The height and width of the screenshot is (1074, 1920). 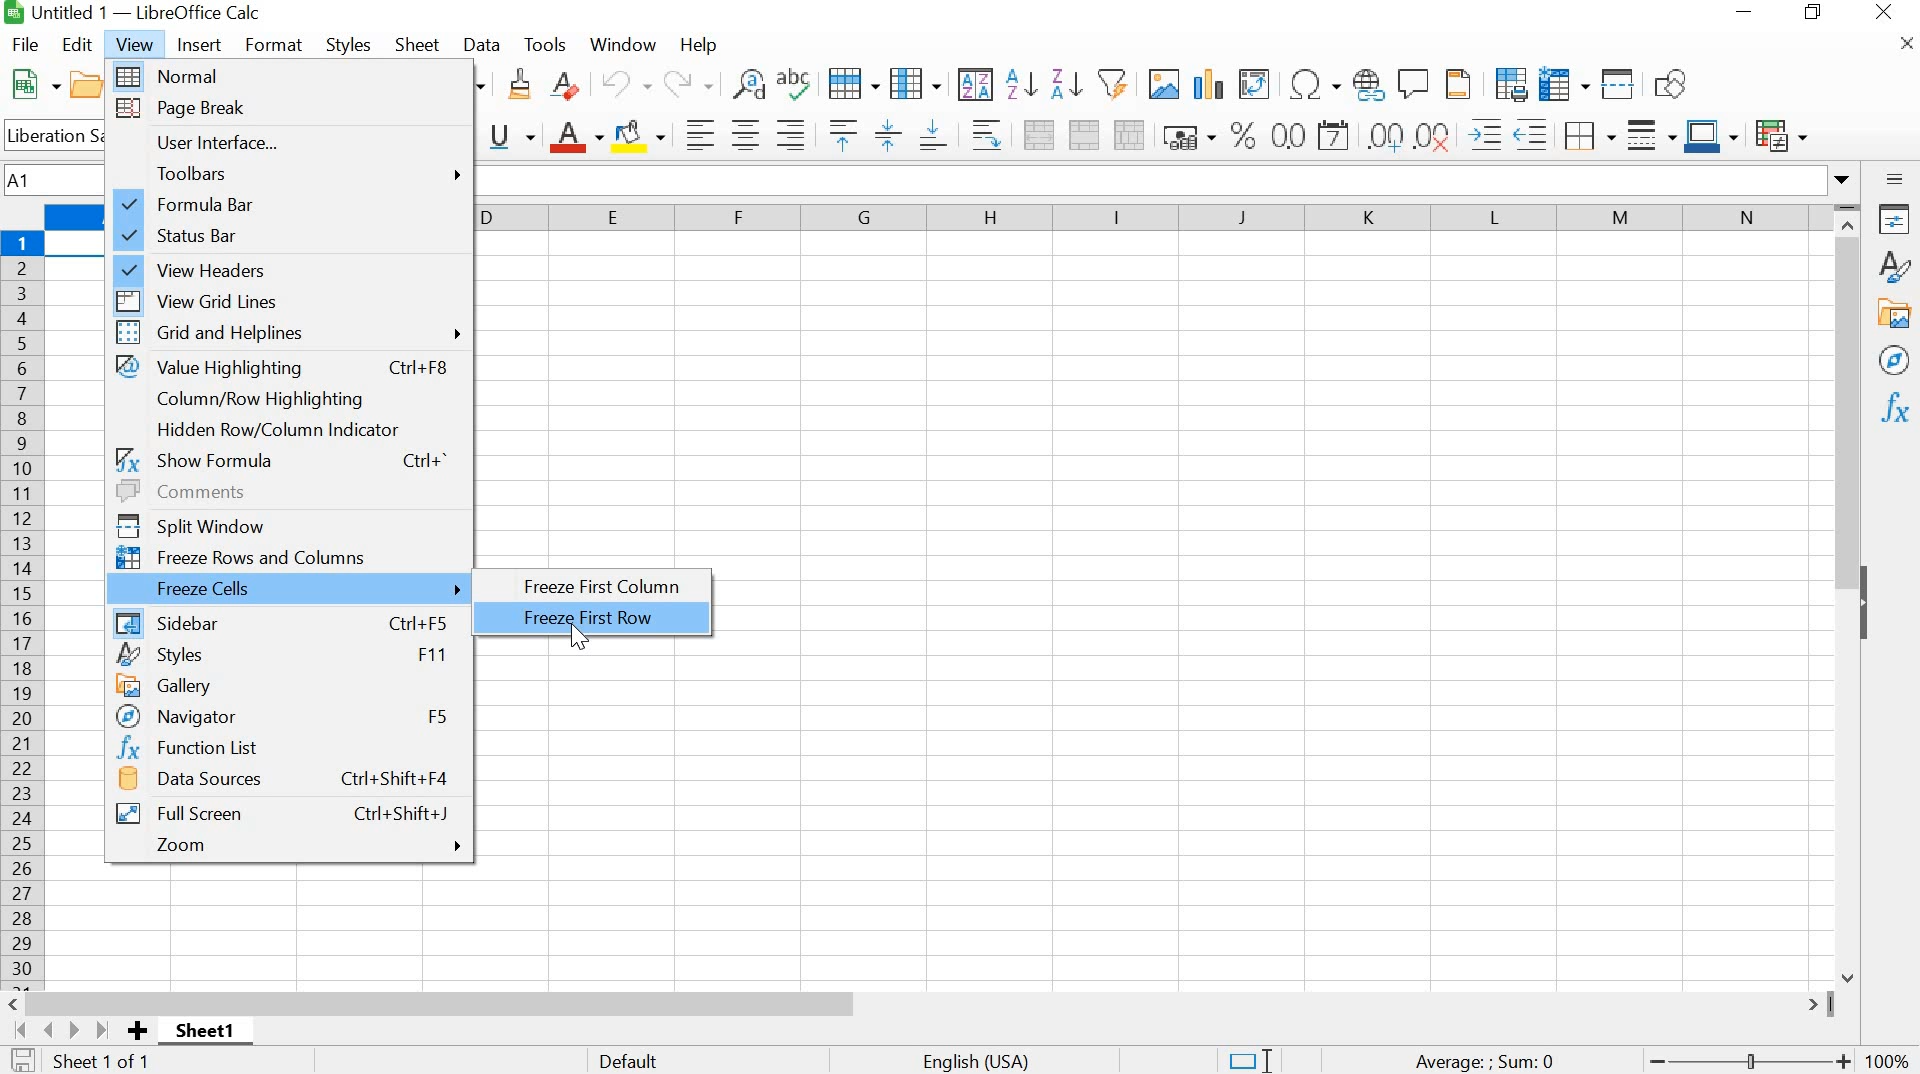 What do you see at coordinates (1884, 15) in the screenshot?
I see `CLOSE` at bounding box center [1884, 15].